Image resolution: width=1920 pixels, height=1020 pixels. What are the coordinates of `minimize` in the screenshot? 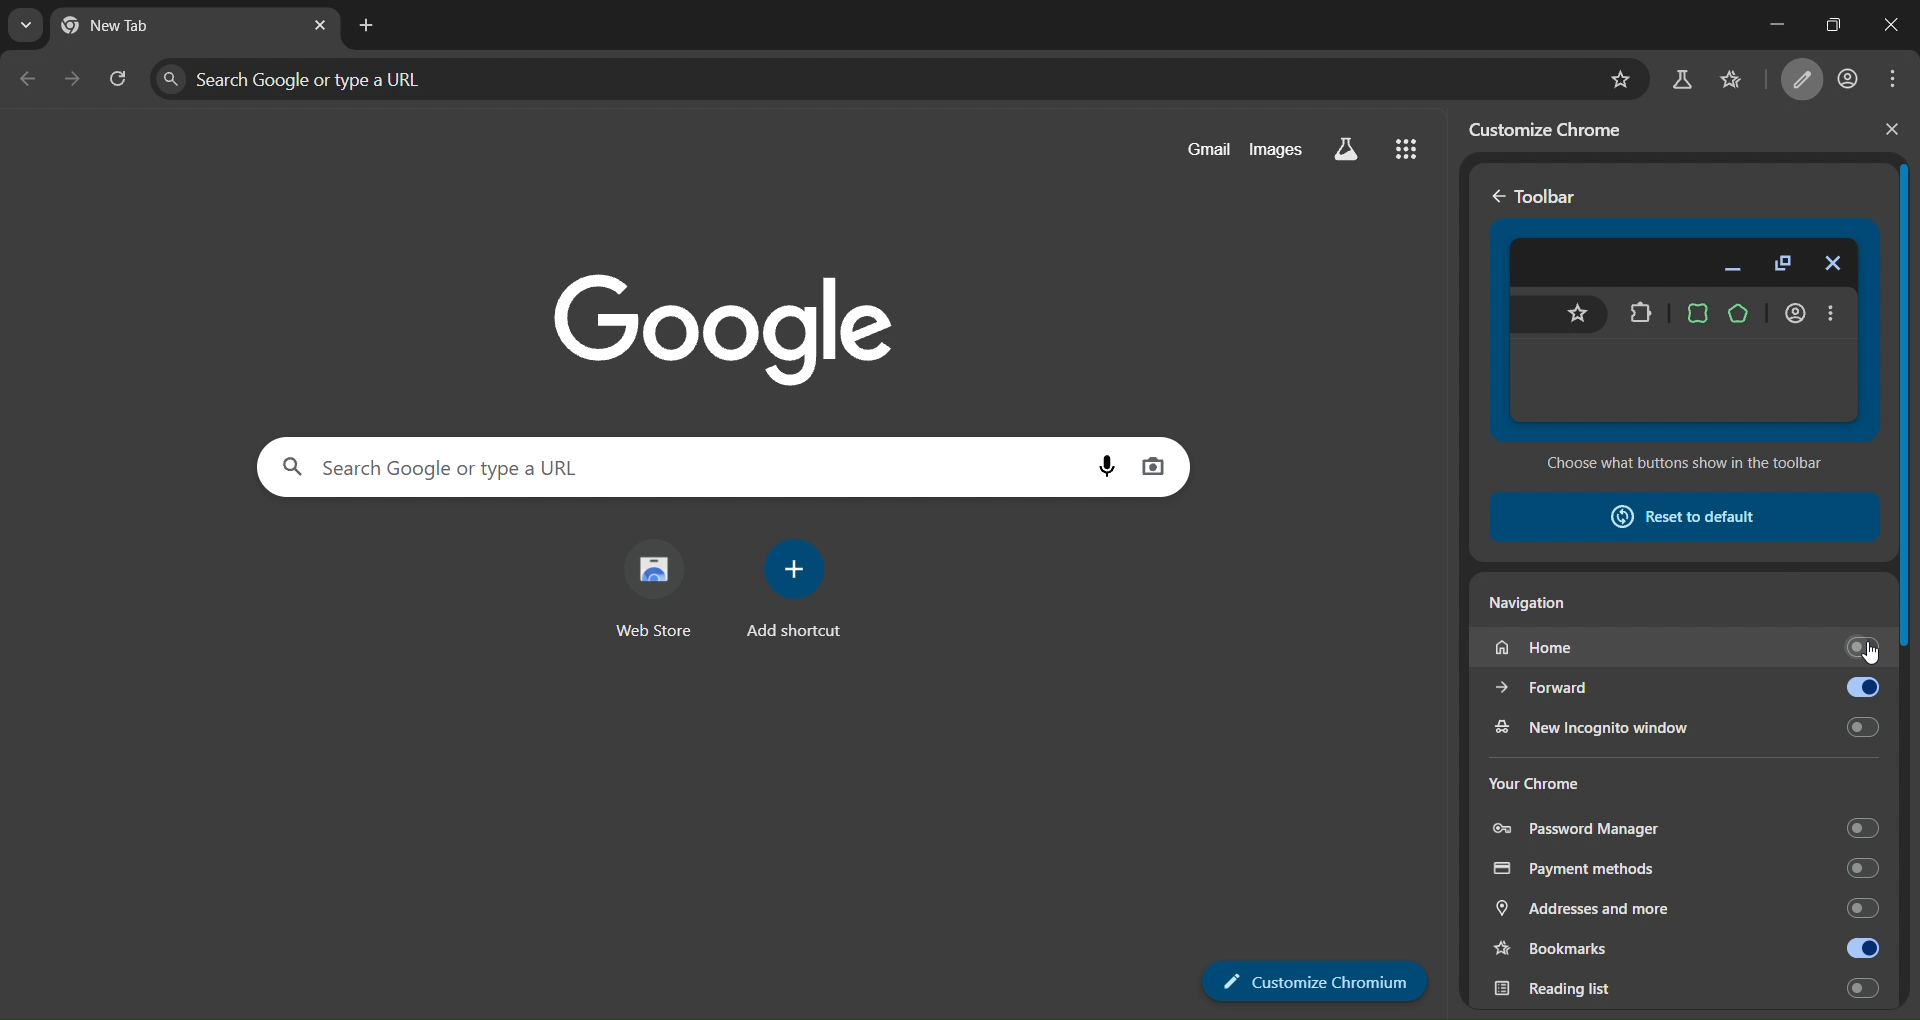 It's located at (1756, 24).